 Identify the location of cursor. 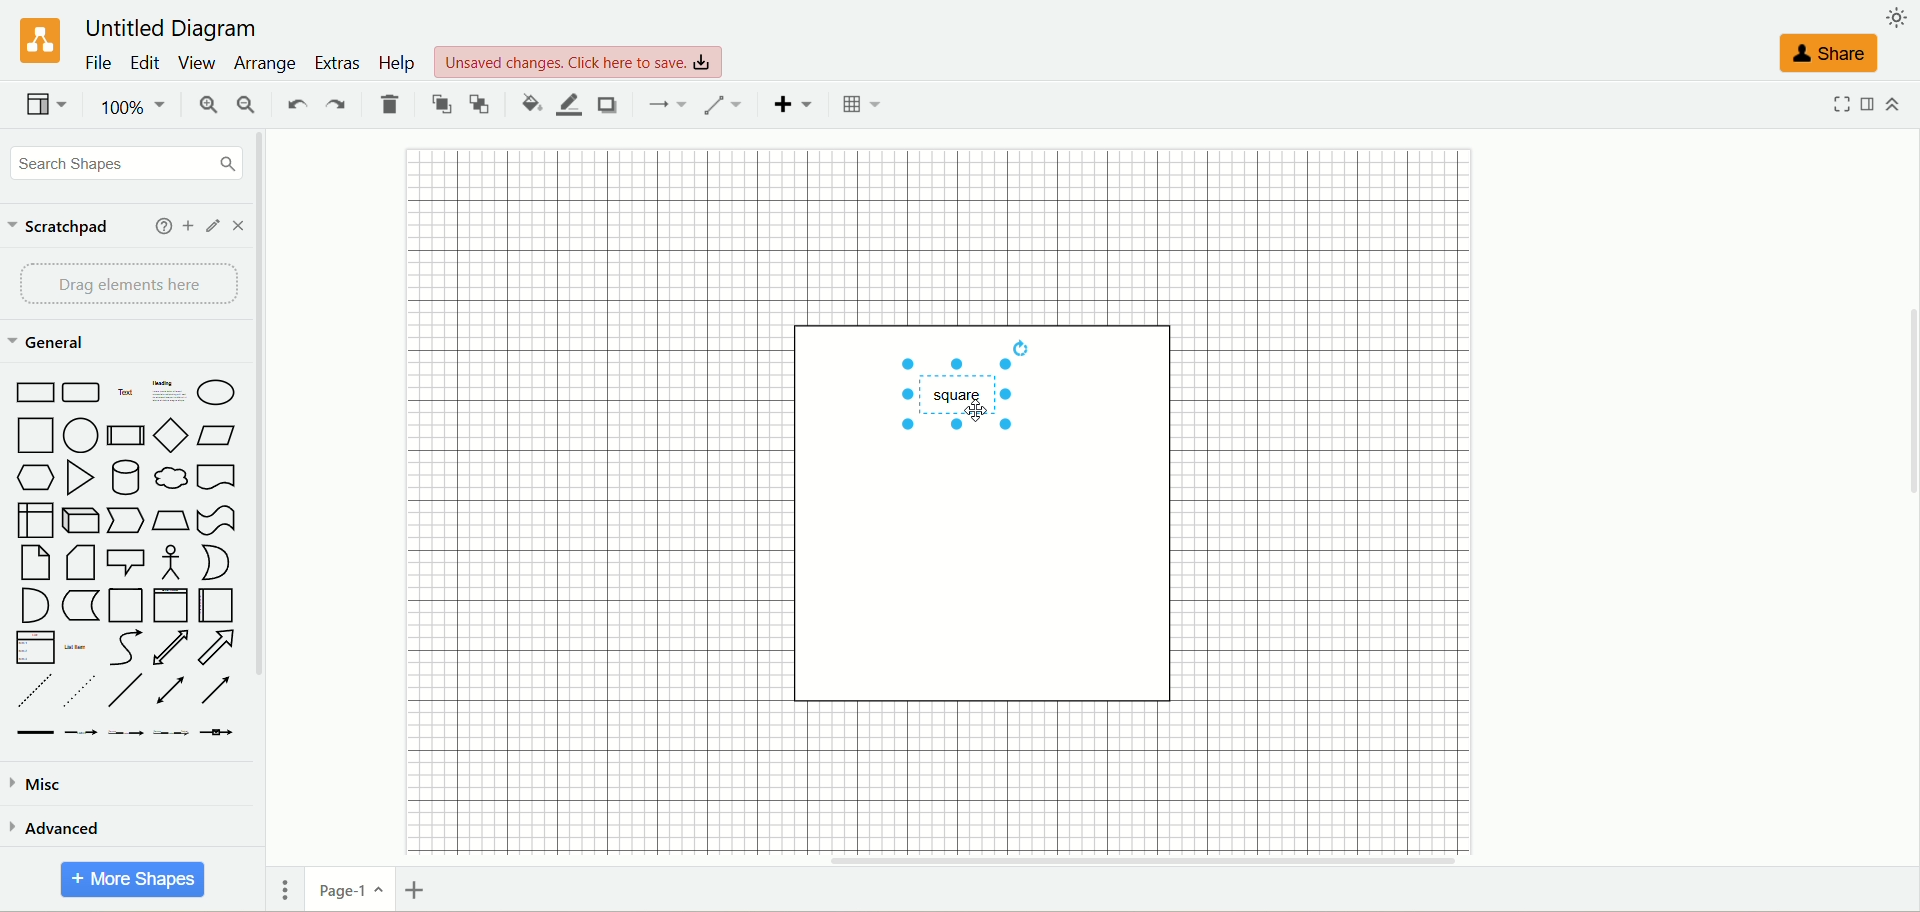
(981, 412).